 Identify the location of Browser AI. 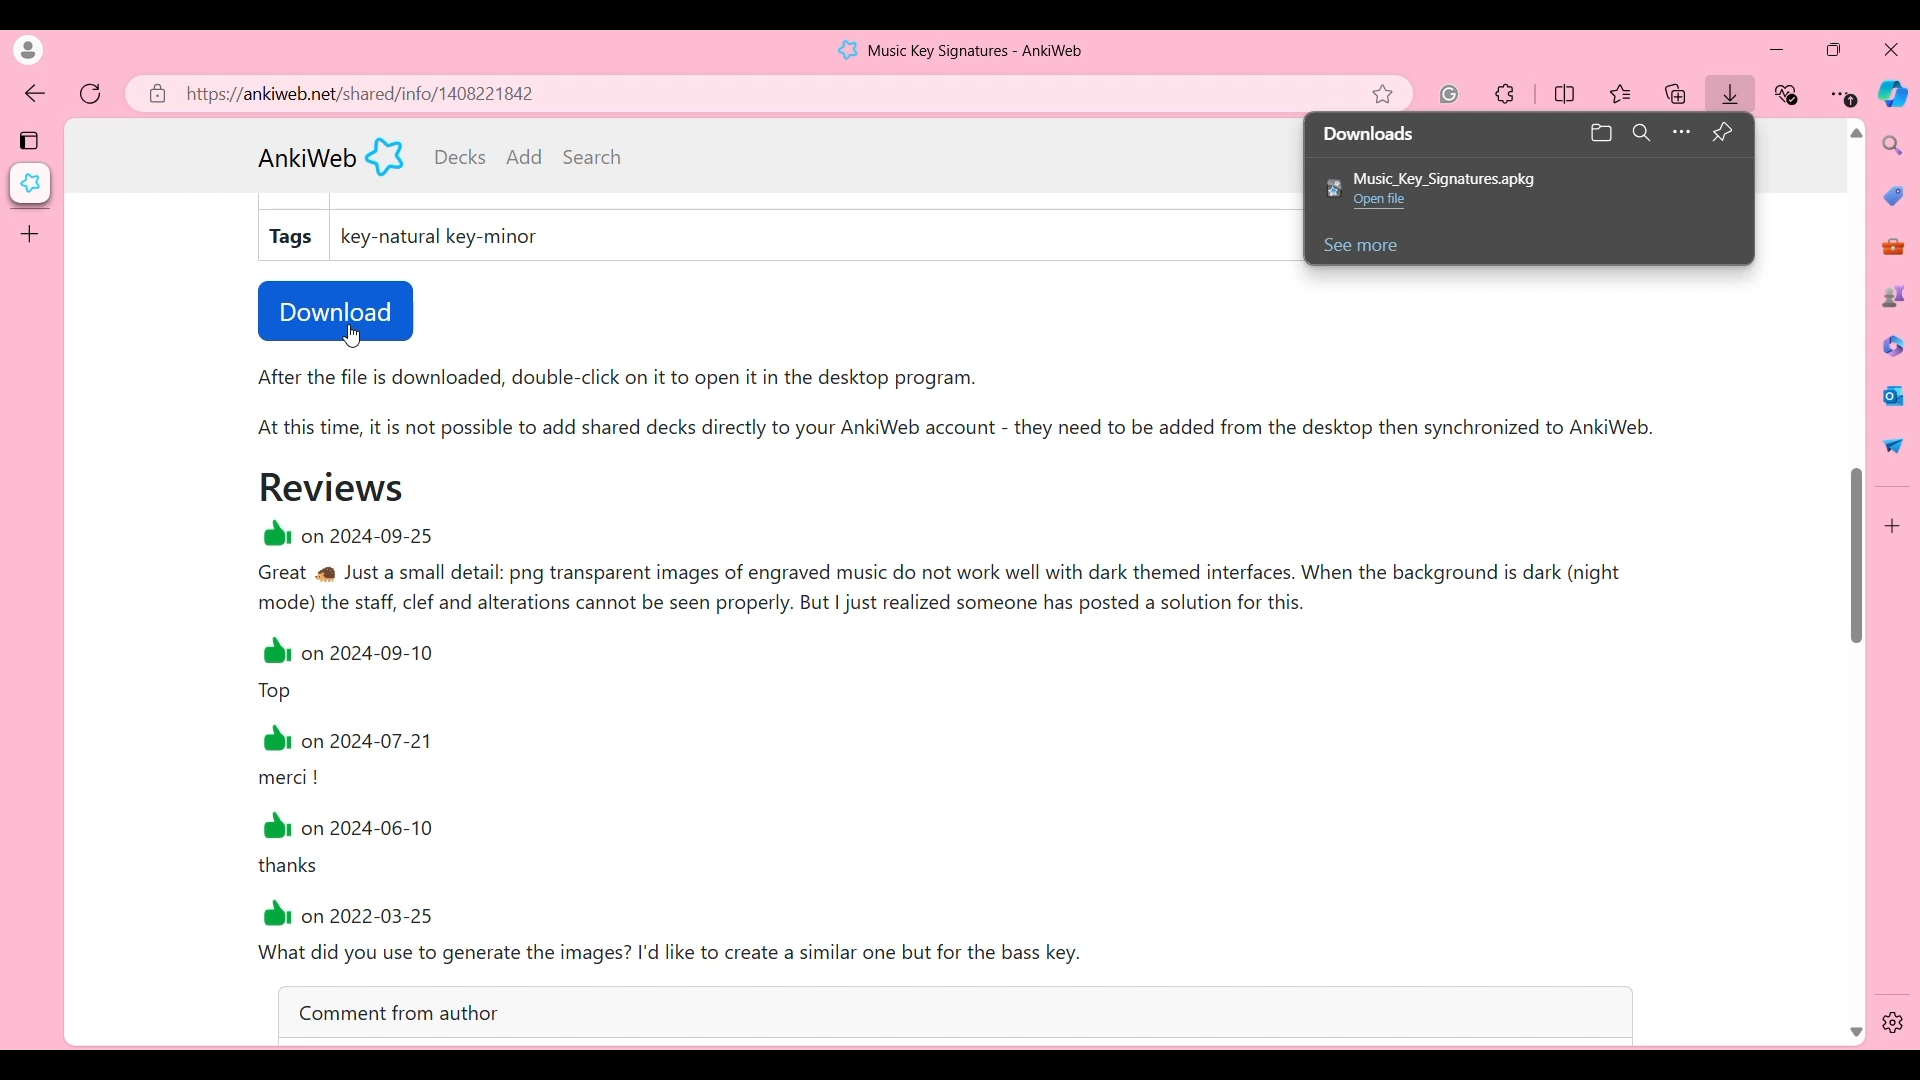
(1892, 94).